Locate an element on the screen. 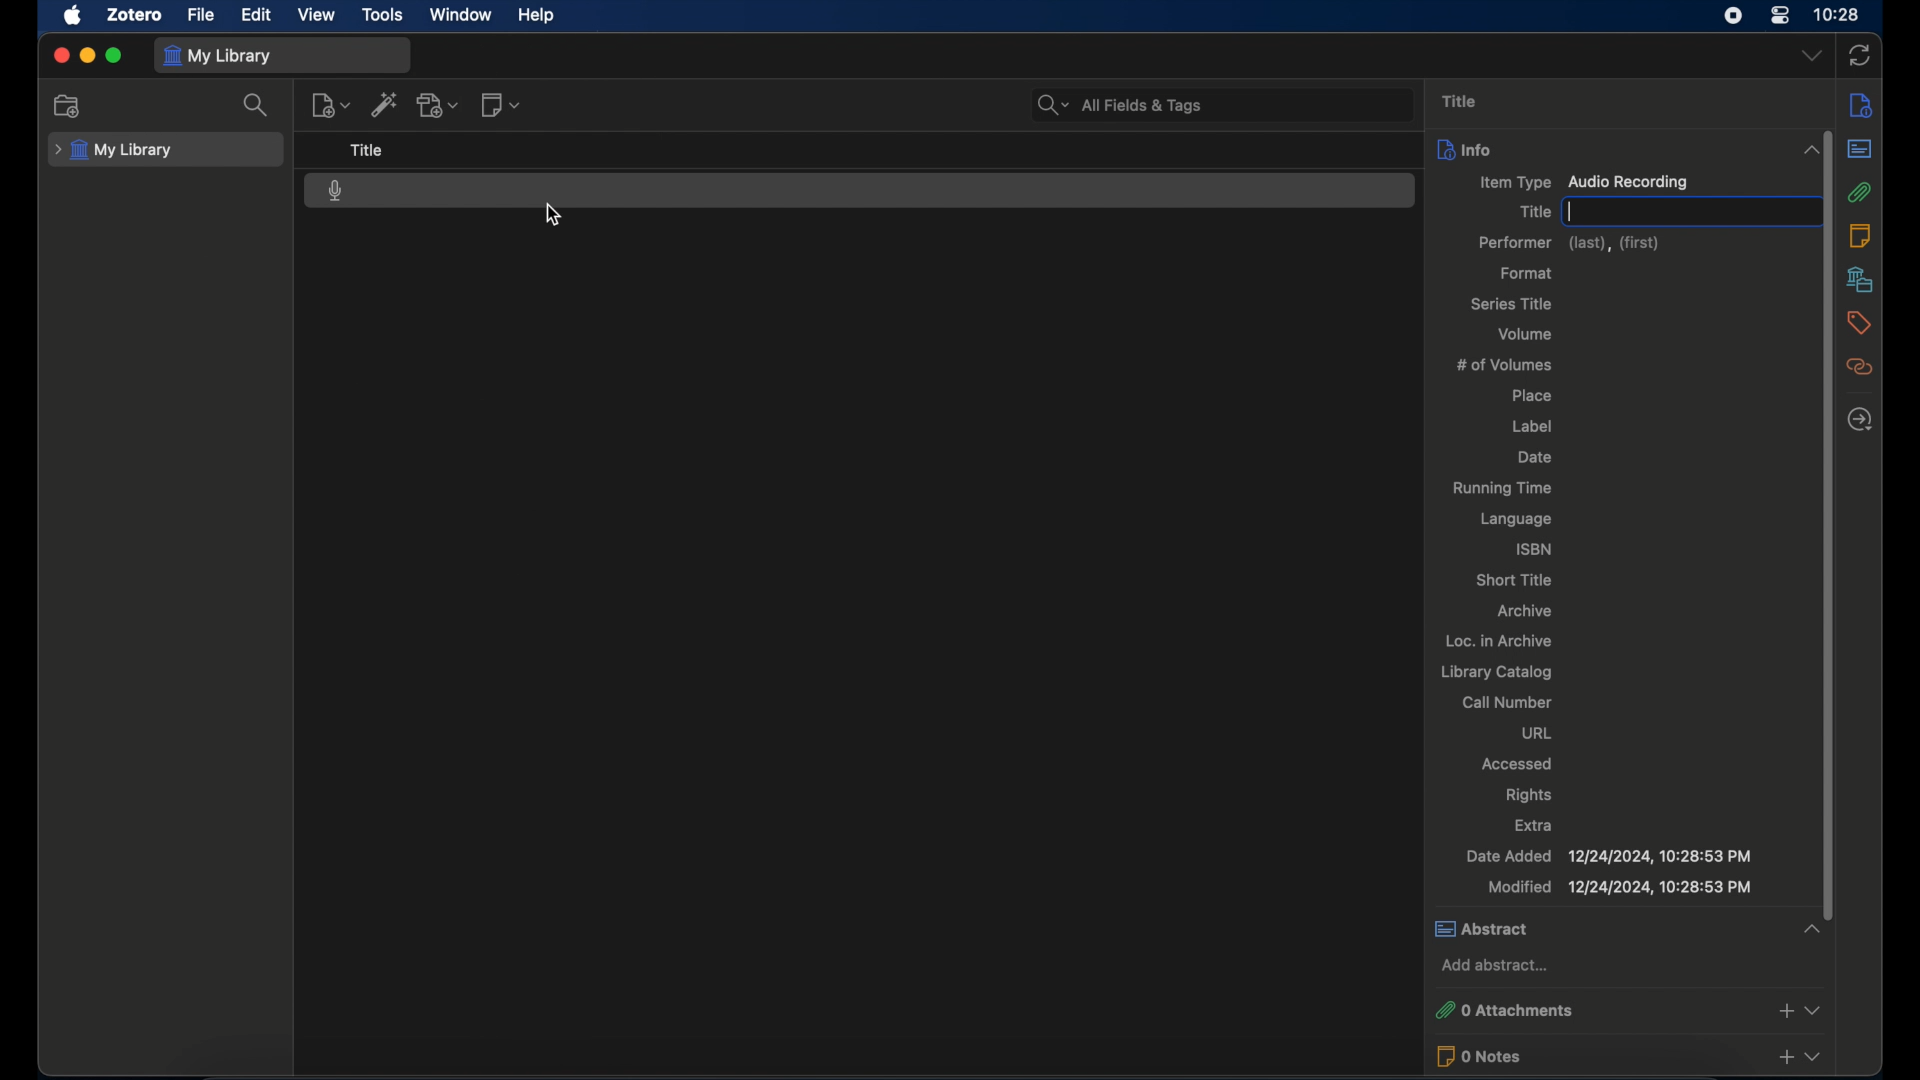 The width and height of the screenshot is (1920, 1080). search is located at coordinates (256, 104).